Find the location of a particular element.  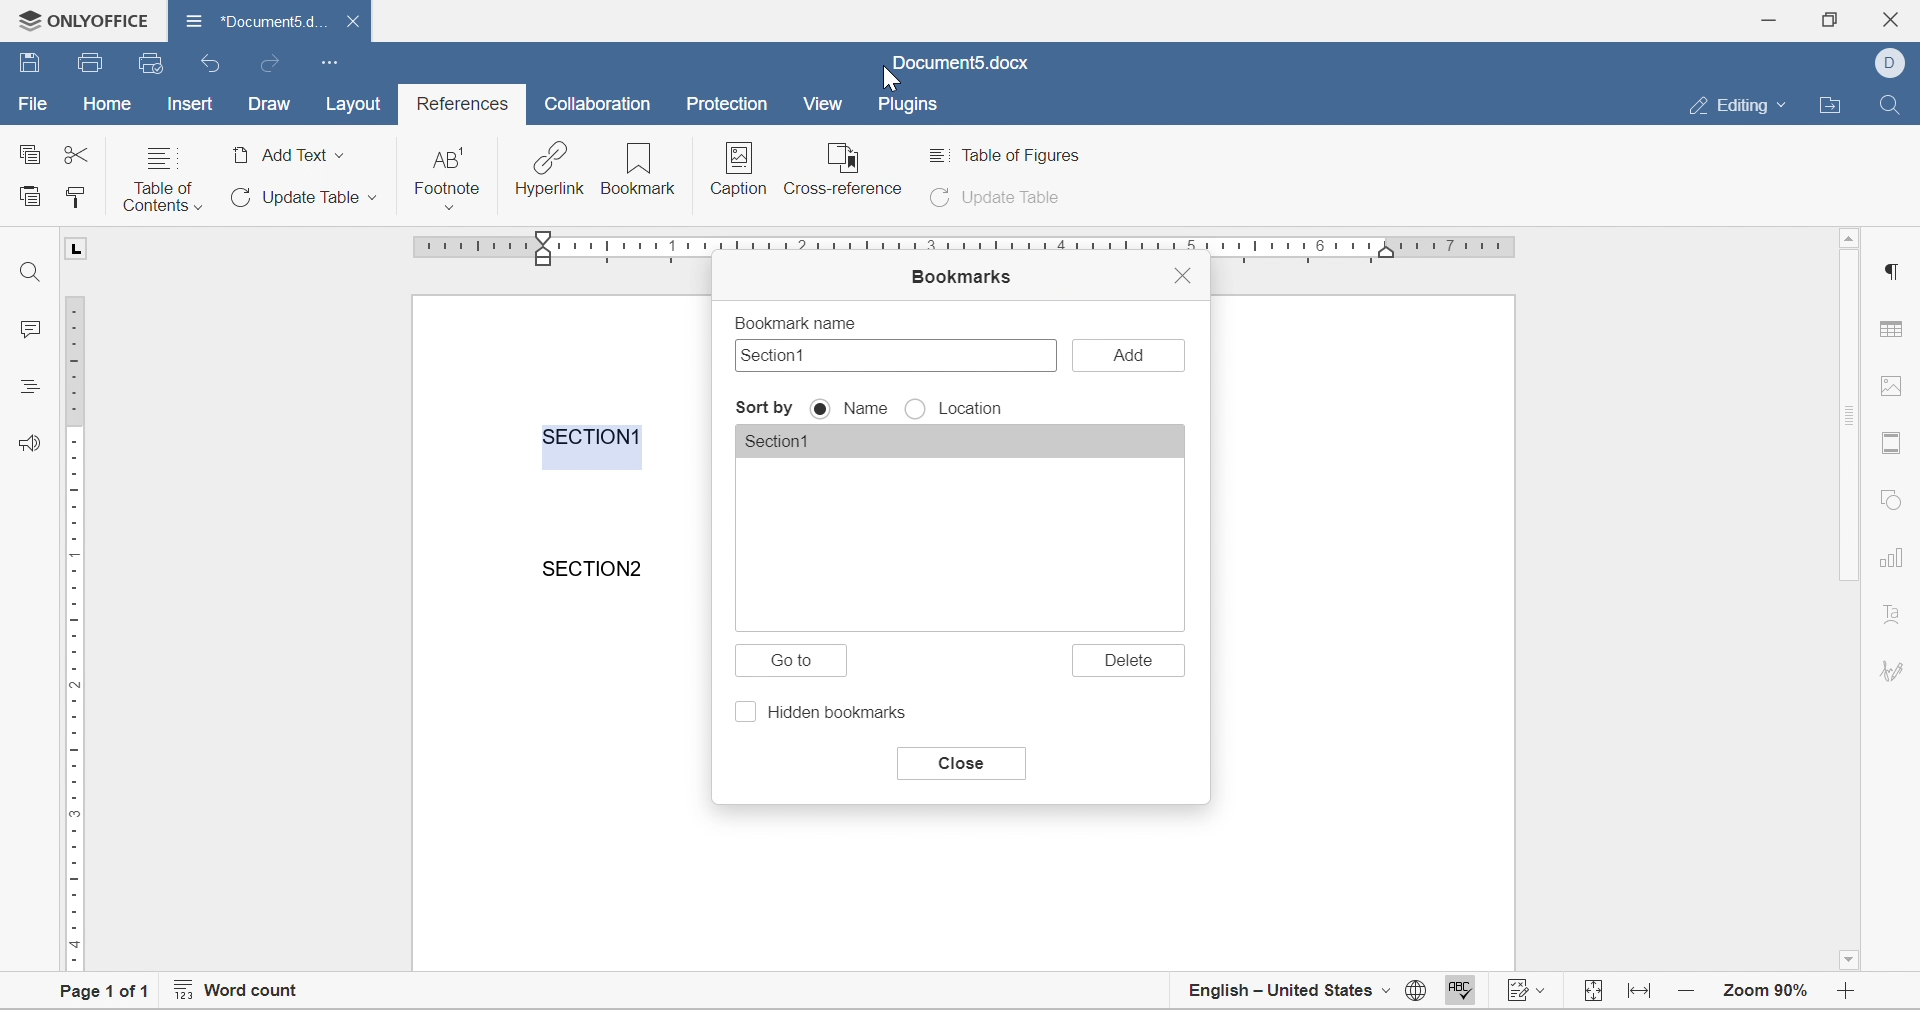

home is located at coordinates (109, 103).